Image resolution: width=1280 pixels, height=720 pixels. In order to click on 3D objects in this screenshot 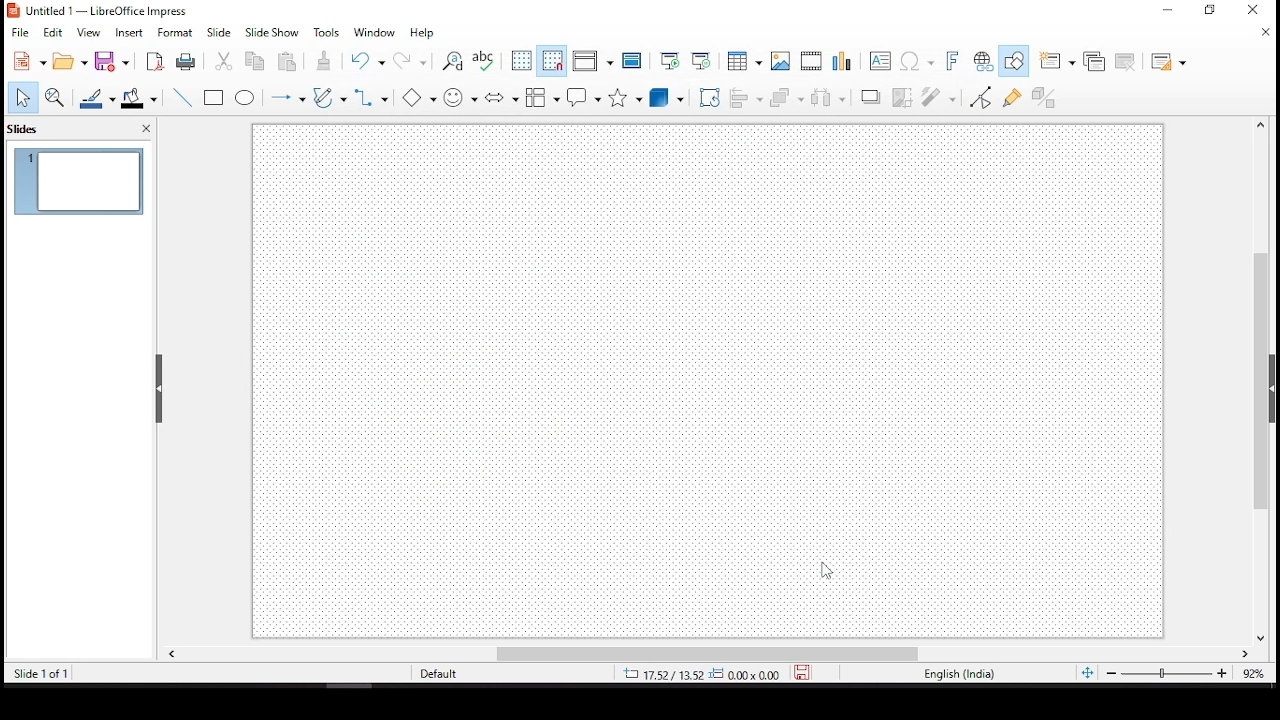, I will do `click(667, 96)`.